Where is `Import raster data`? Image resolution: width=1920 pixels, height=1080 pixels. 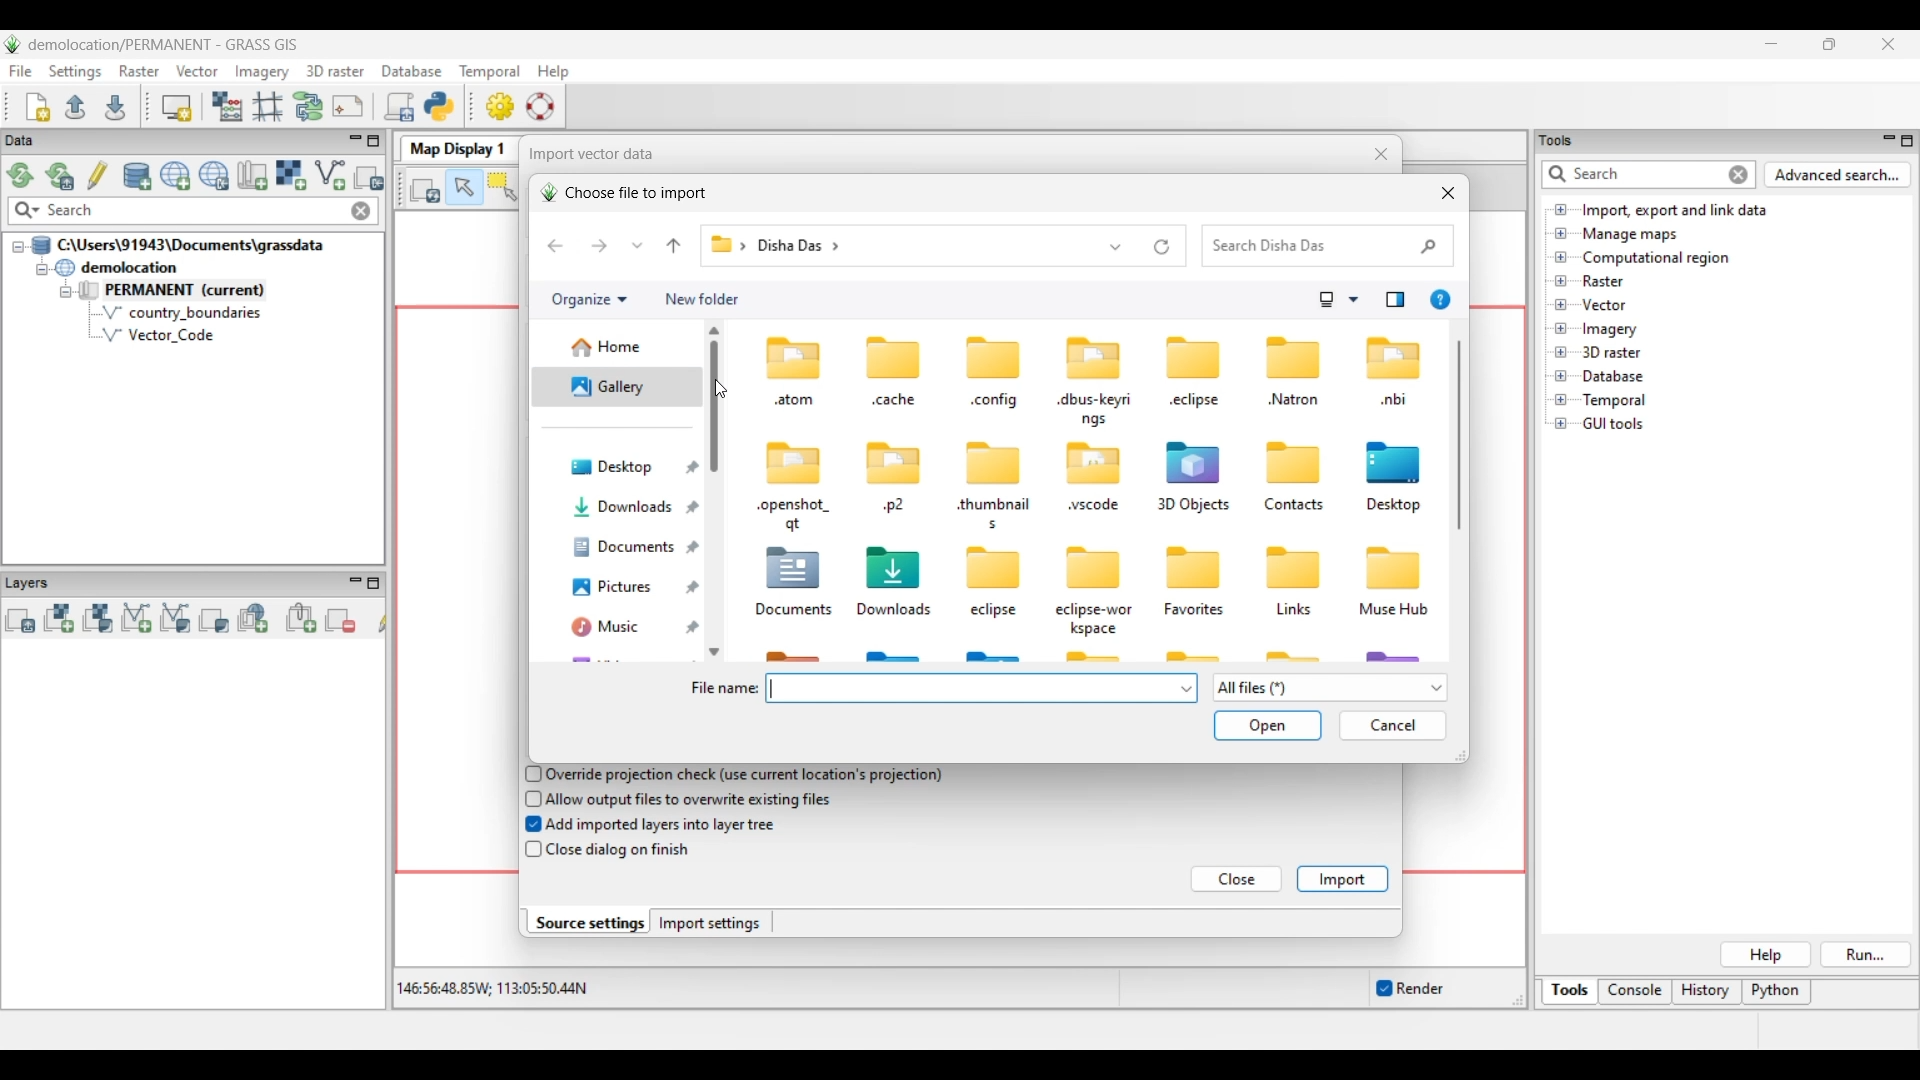 Import raster data is located at coordinates (290, 175).